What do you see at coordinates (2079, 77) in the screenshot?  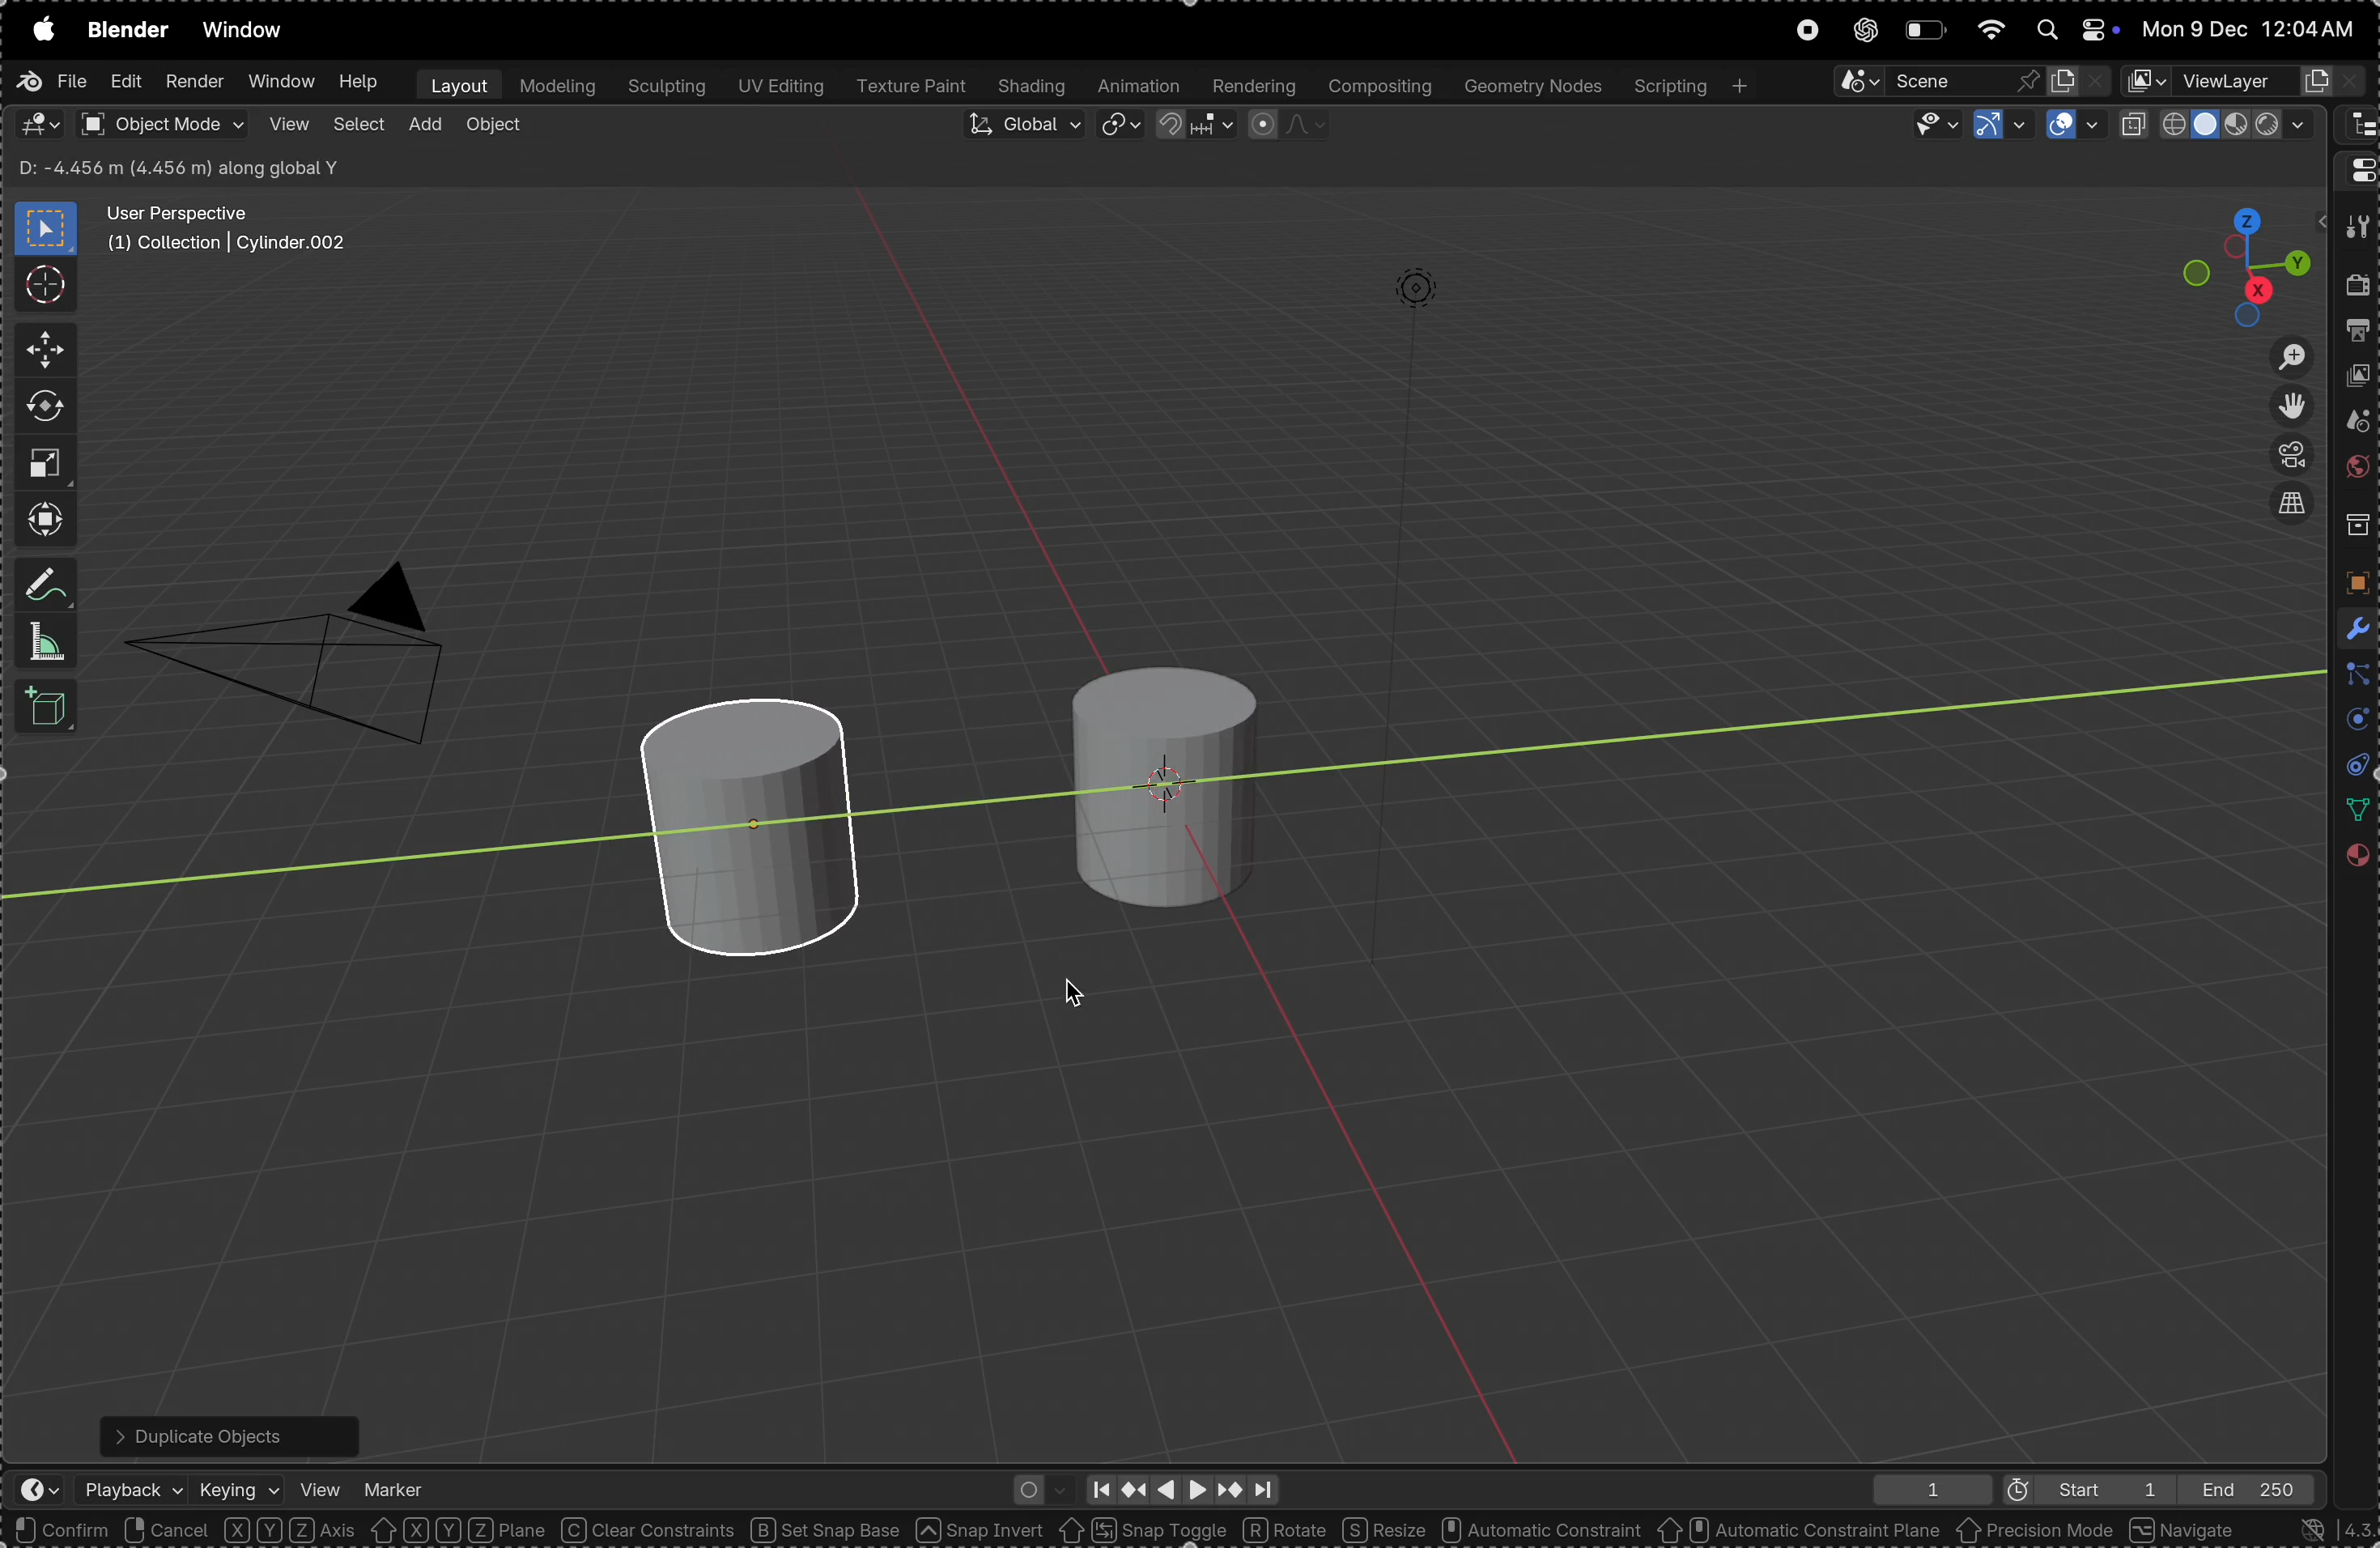 I see `new scene` at bounding box center [2079, 77].